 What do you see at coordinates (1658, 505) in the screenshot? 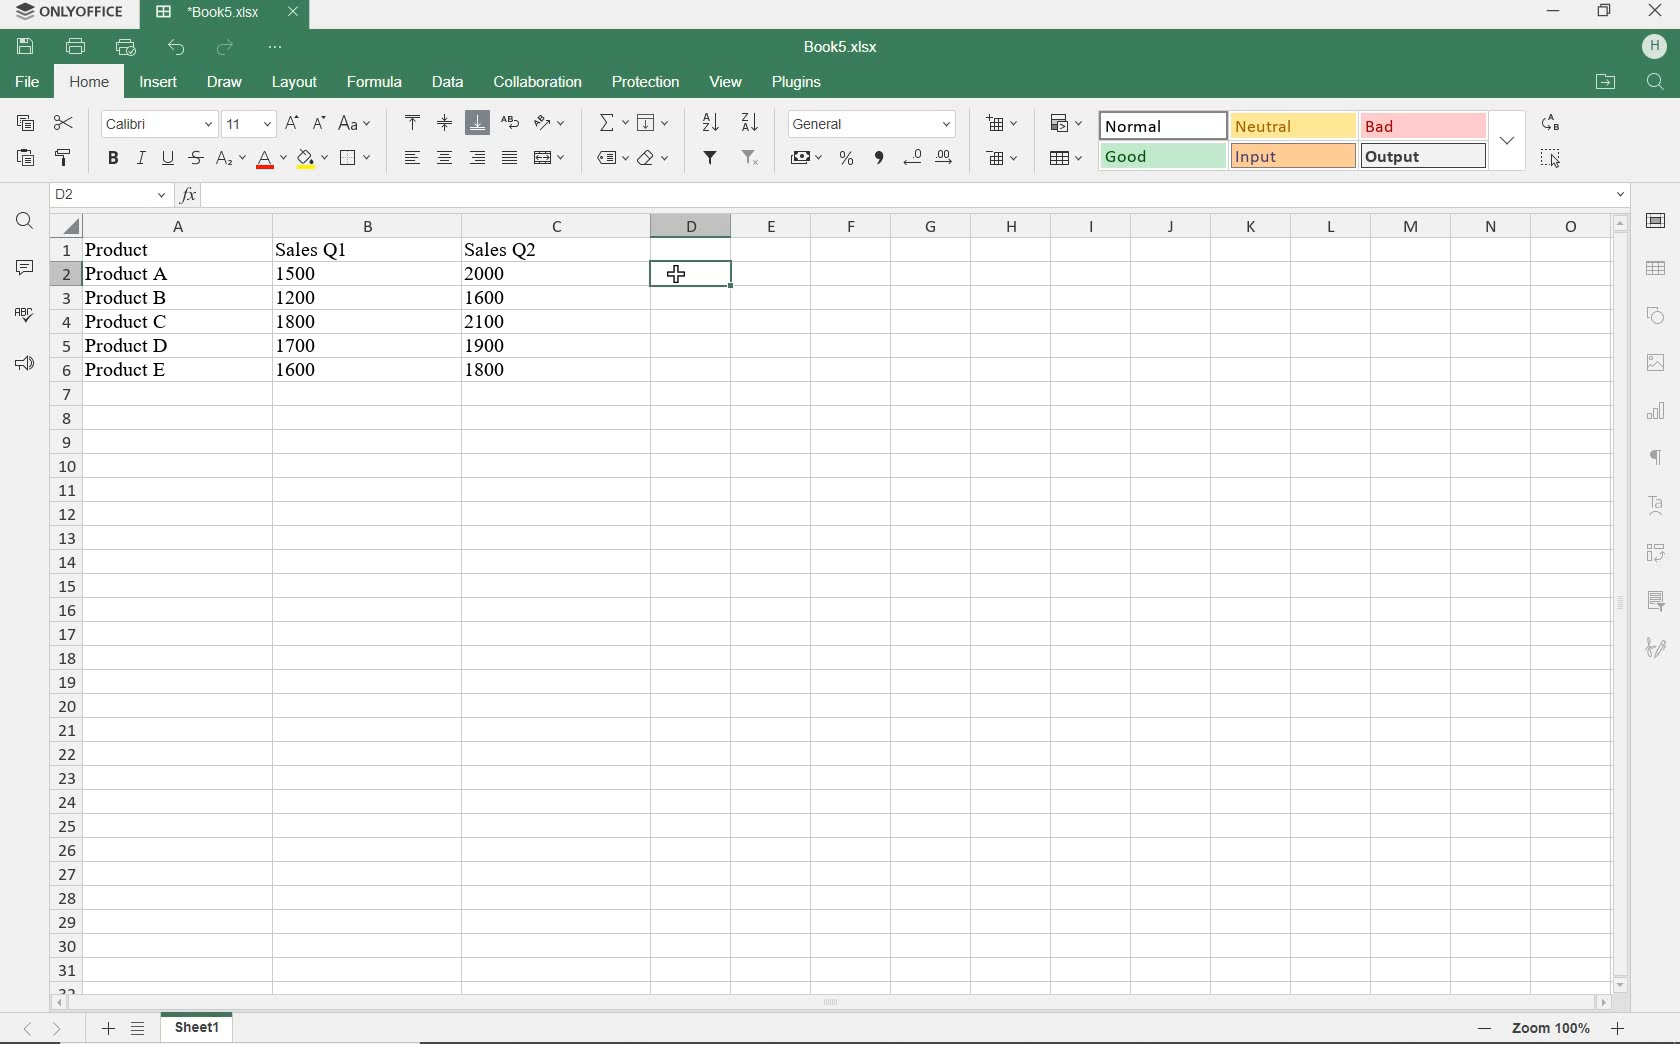
I see `text art` at bounding box center [1658, 505].